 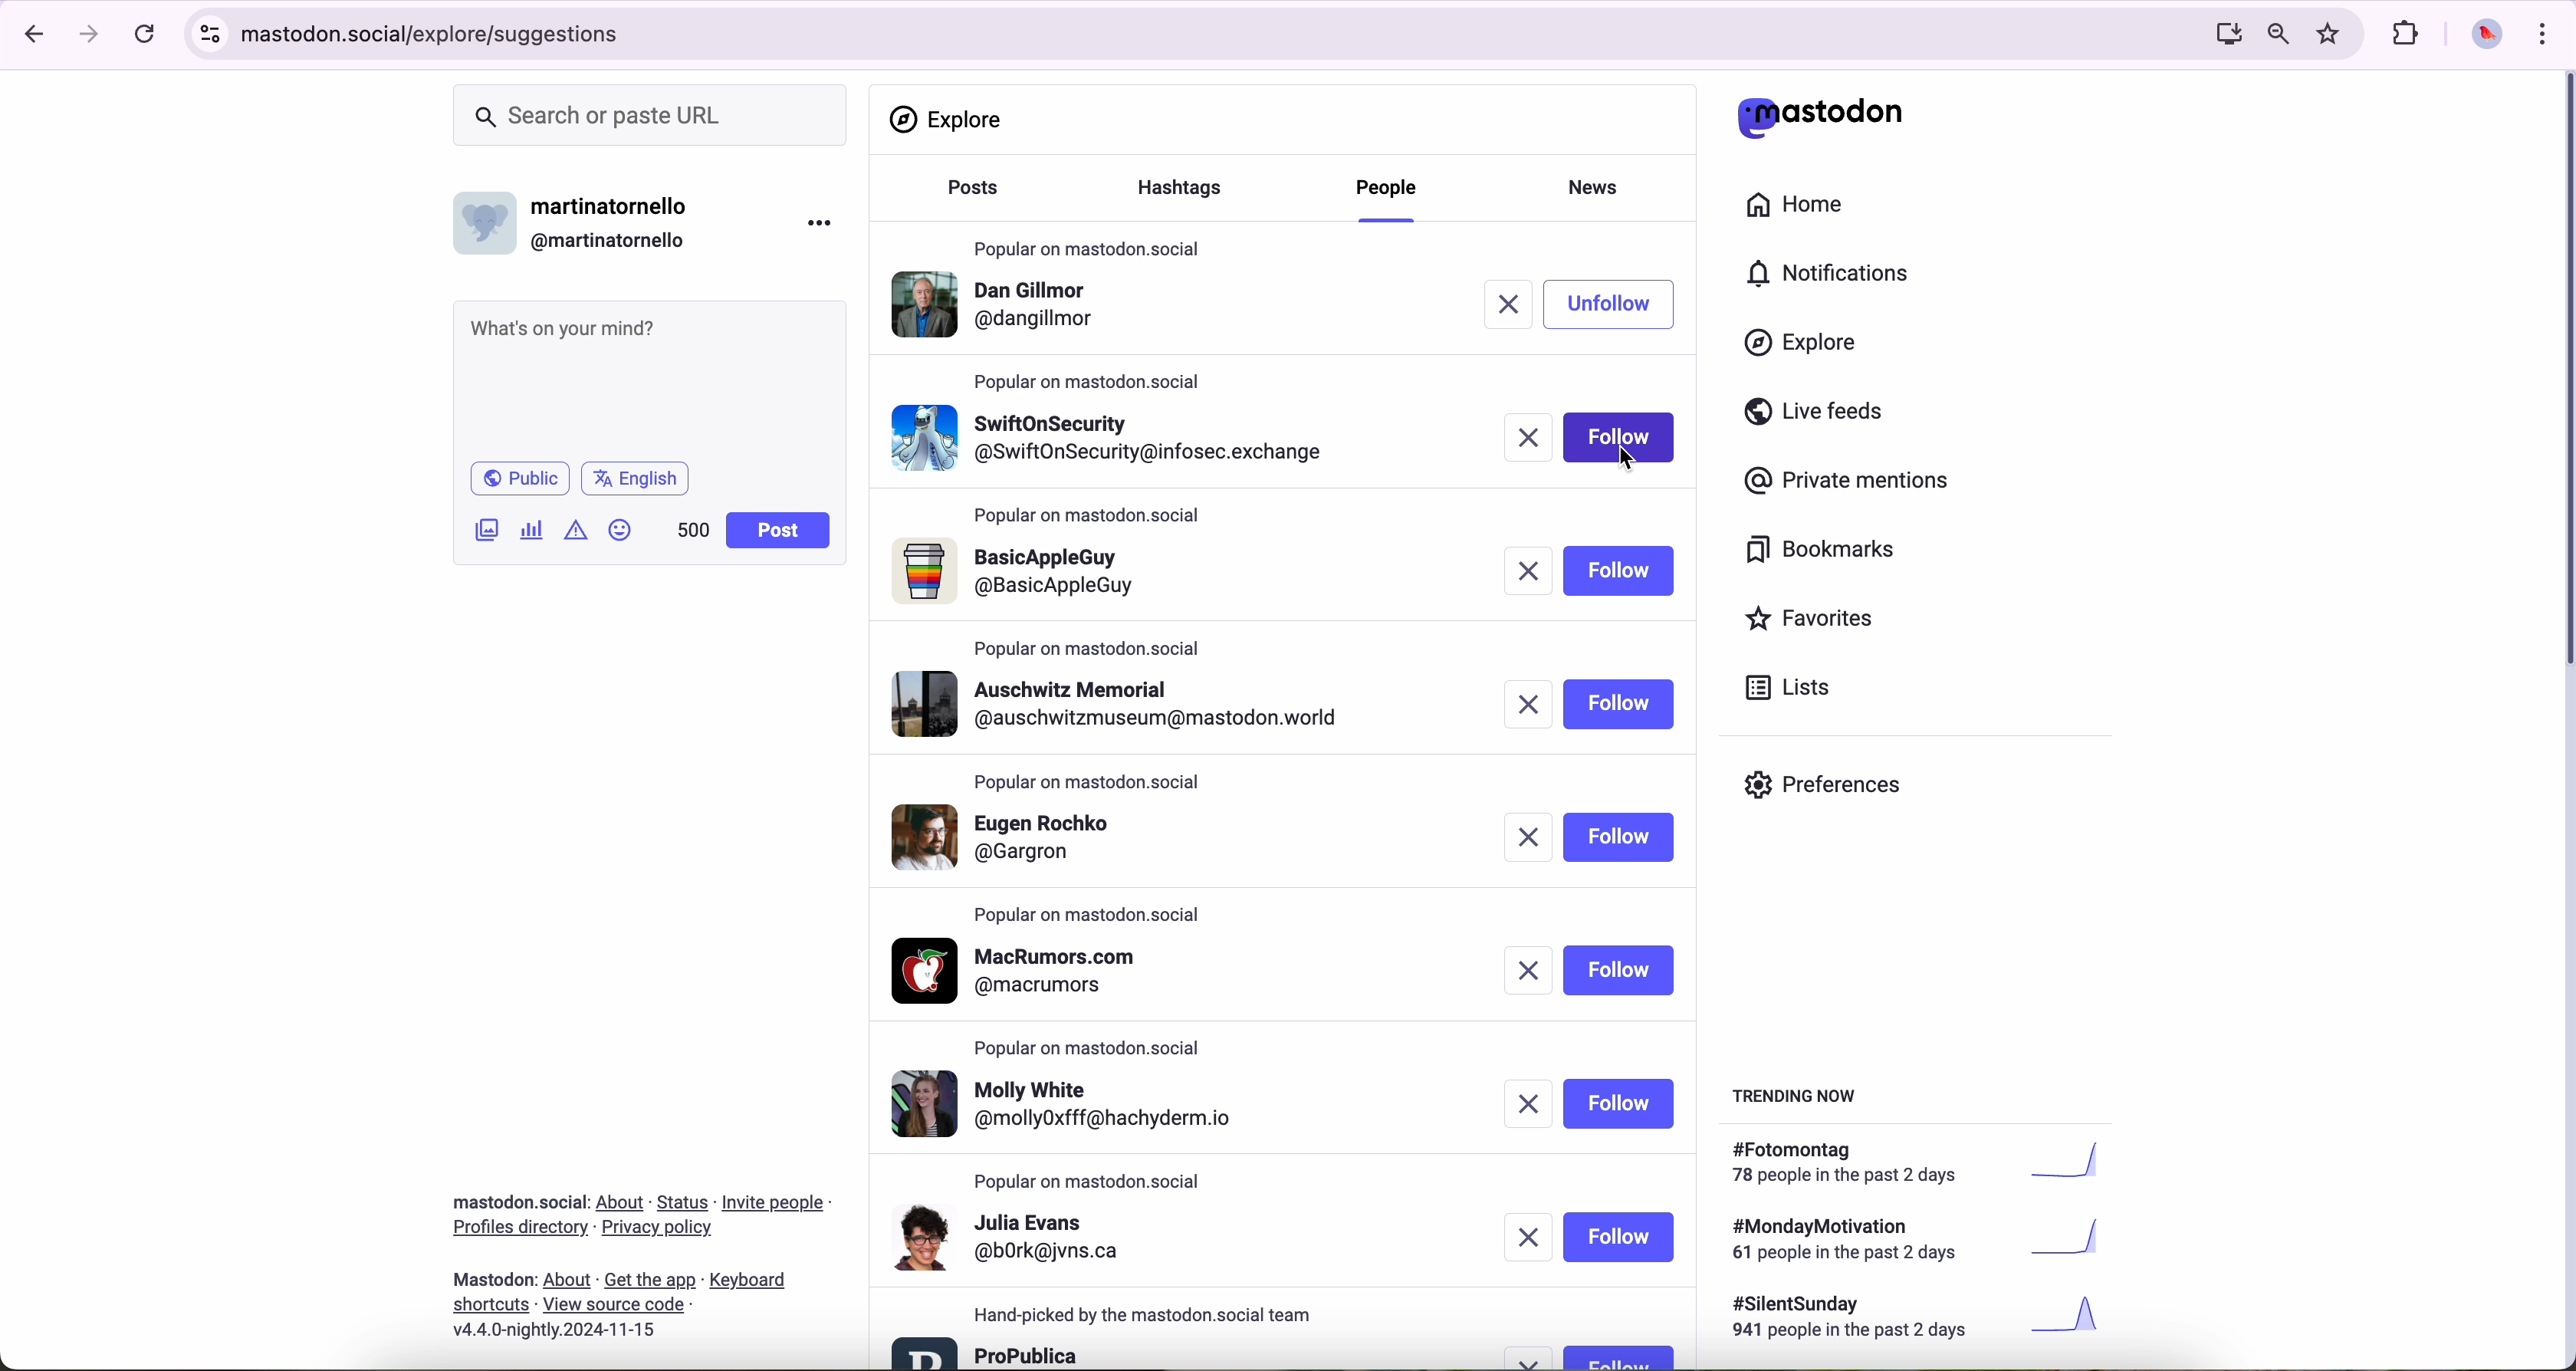 I want to click on profile, so click(x=1082, y=1106).